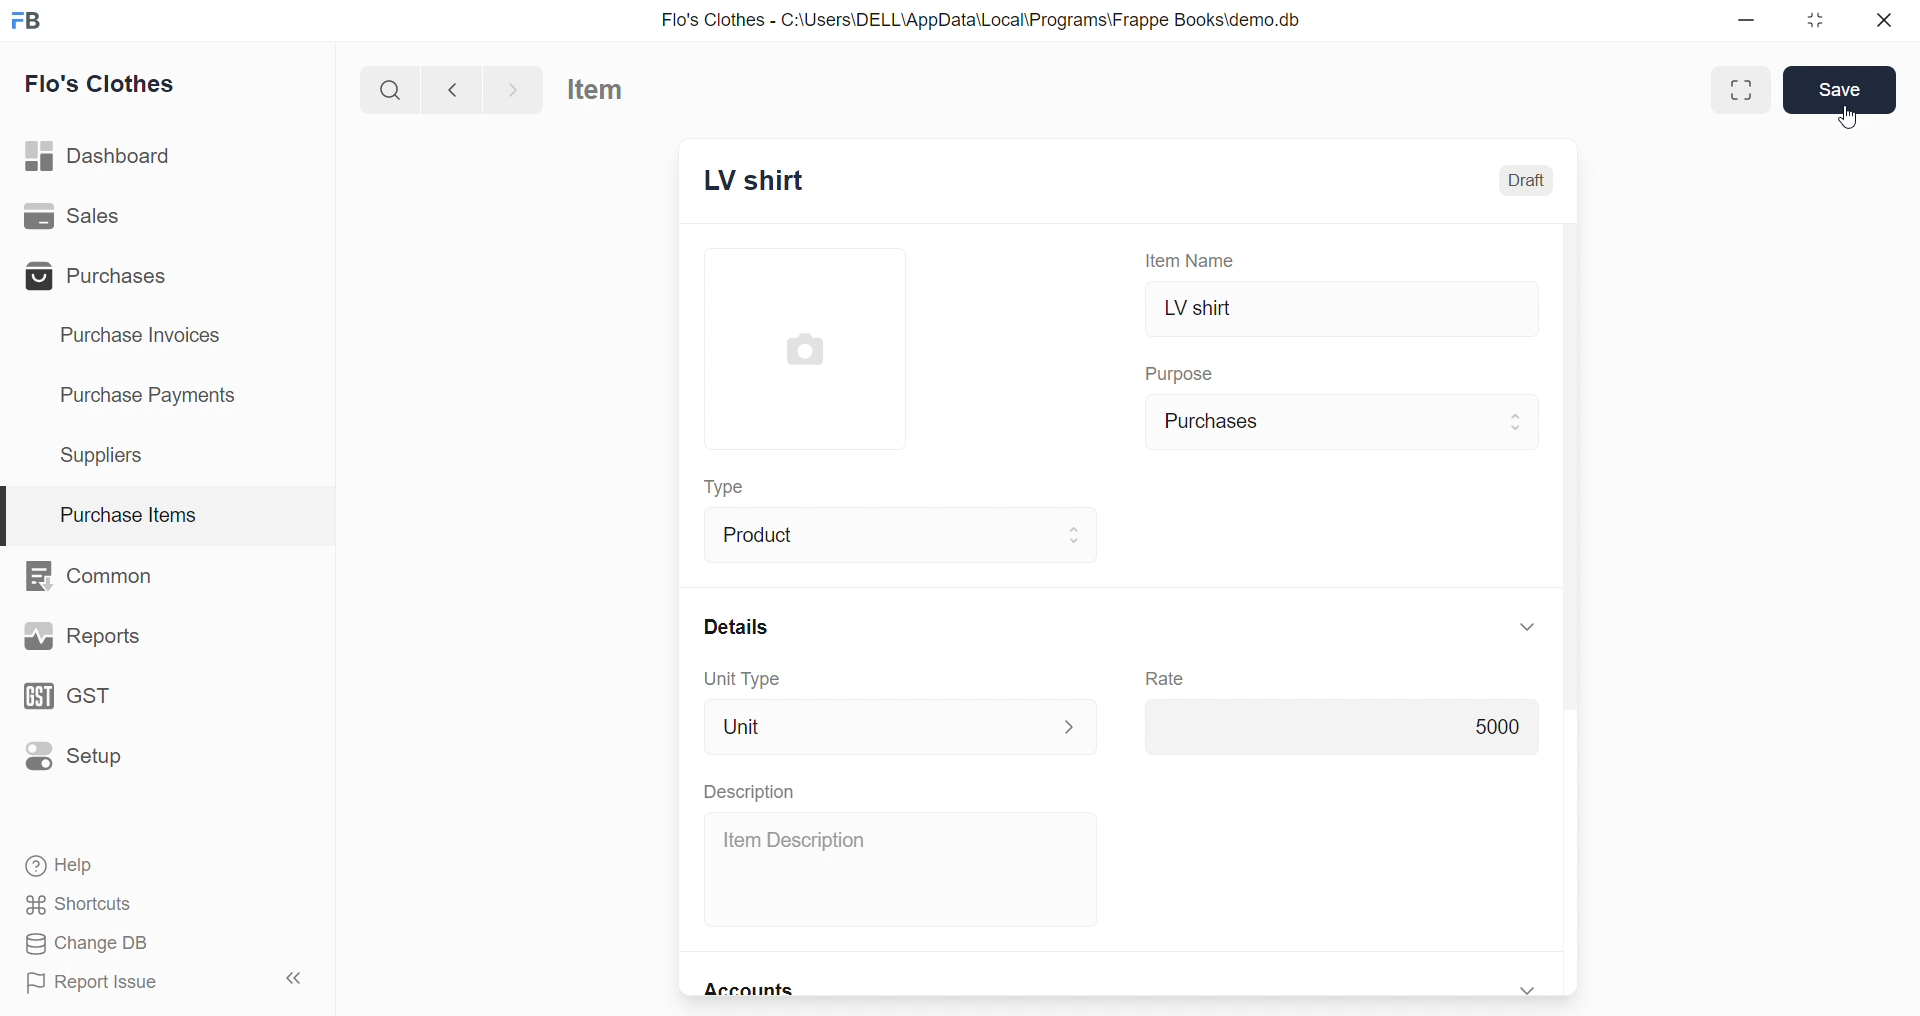  Describe the element at coordinates (154, 336) in the screenshot. I see `Purchase Invoices` at that location.